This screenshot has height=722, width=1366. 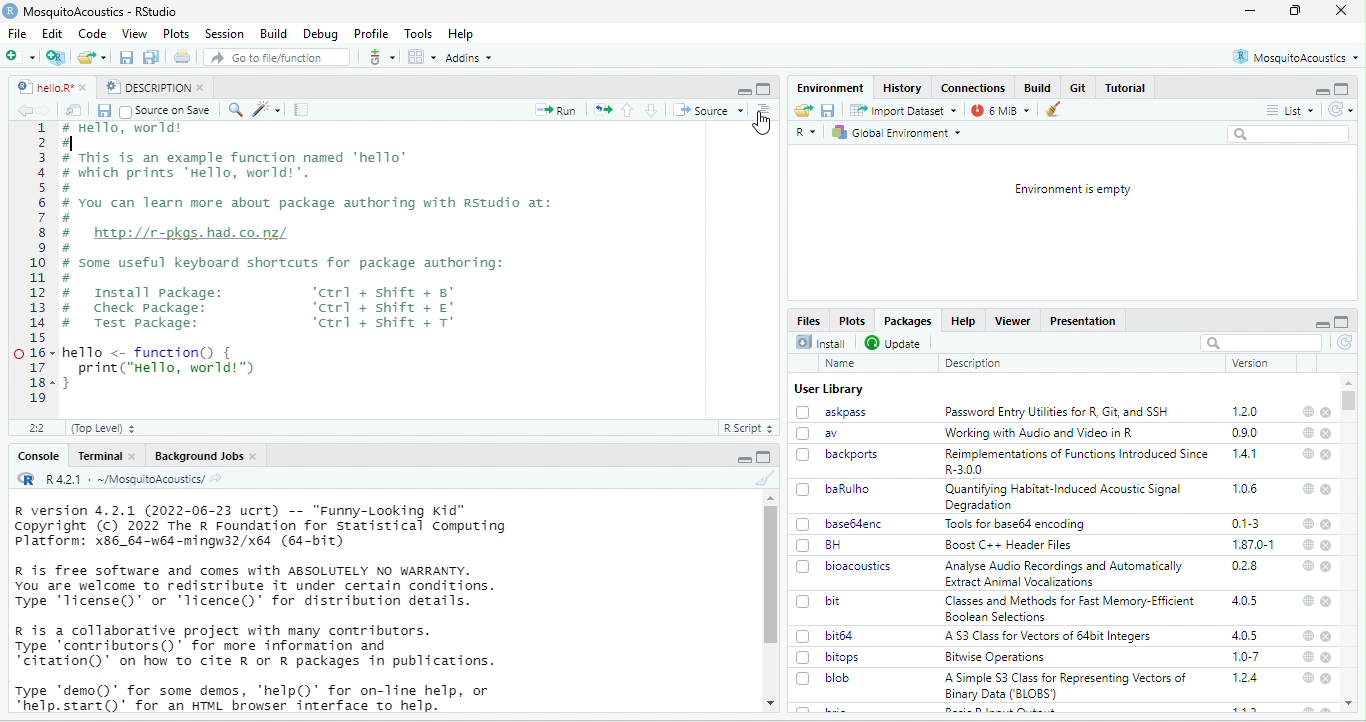 What do you see at coordinates (1246, 454) in the screenshot?
I see `1.4.1` at bounding box center [1246, 454].